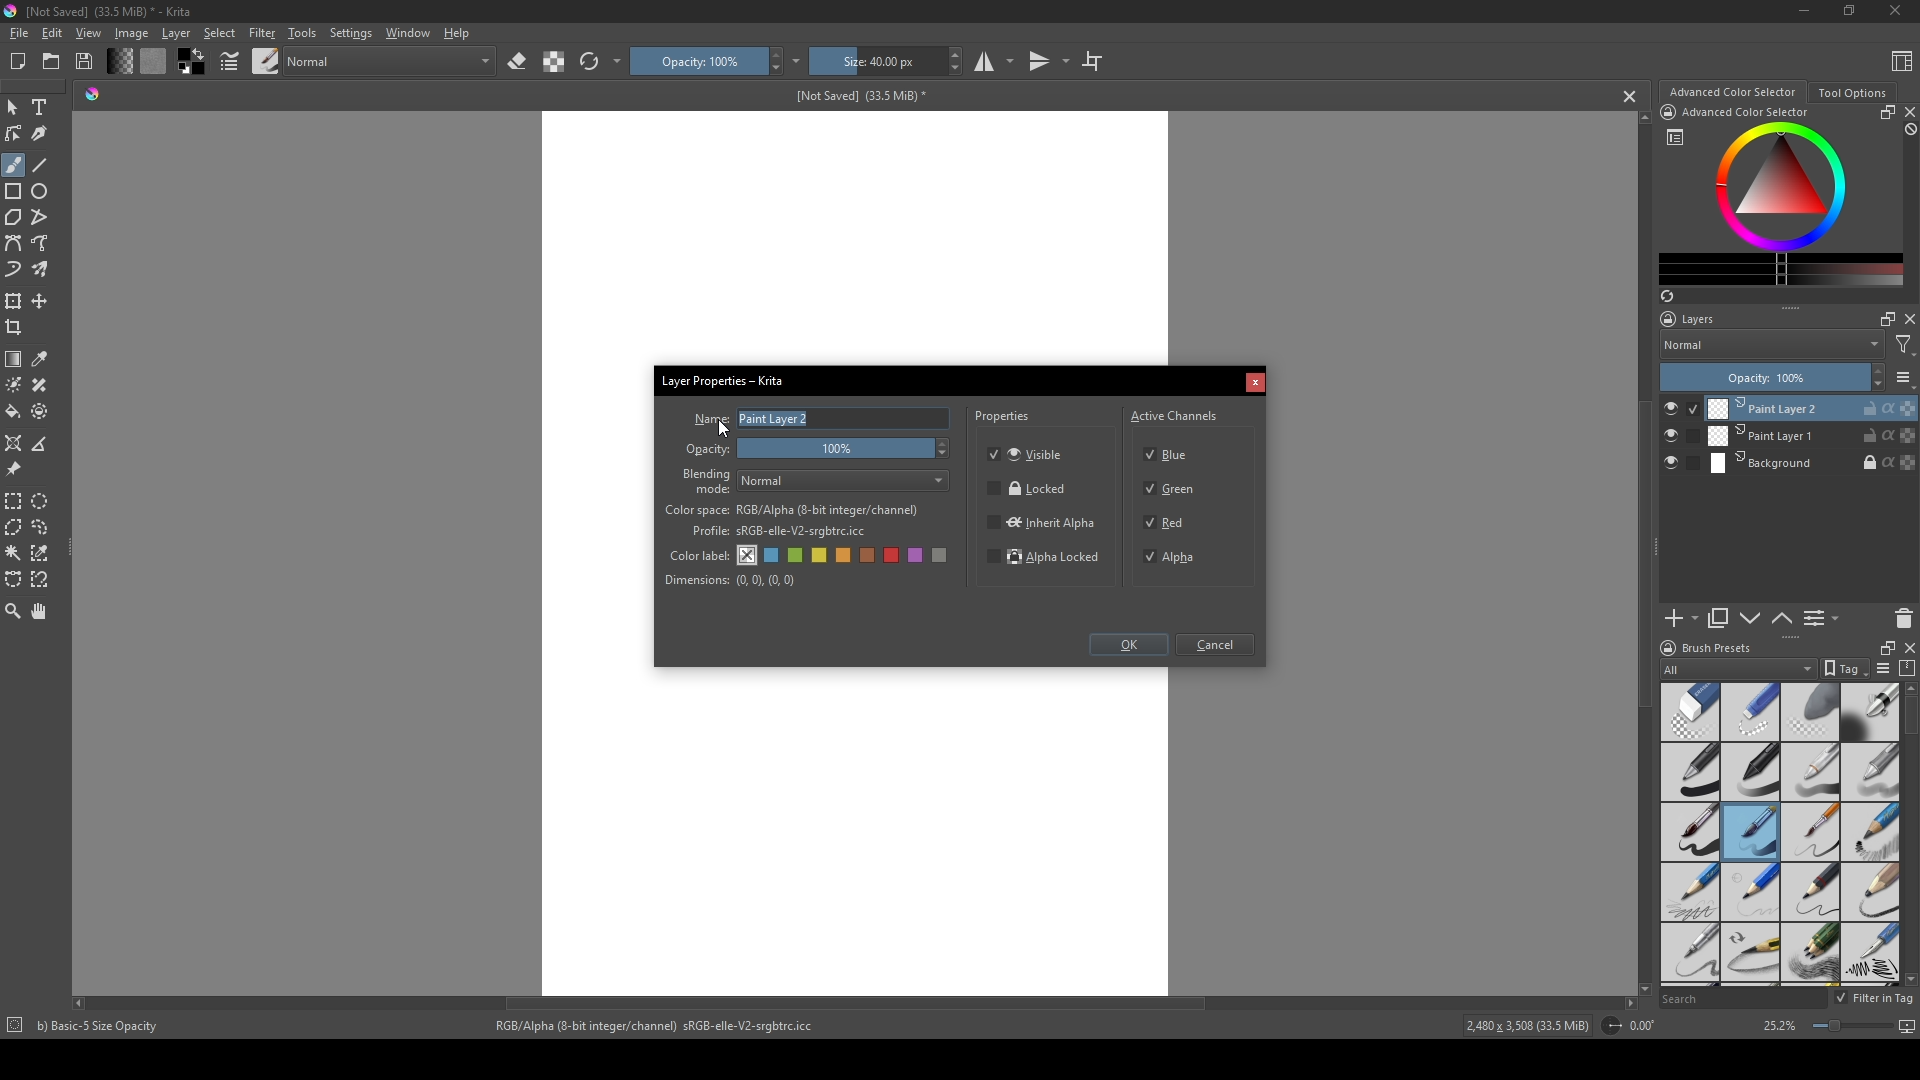 The image size is (1920, 1080). Describe the element at coordinates (1805, 10) in the screenshot. I see `minimize` at that location.